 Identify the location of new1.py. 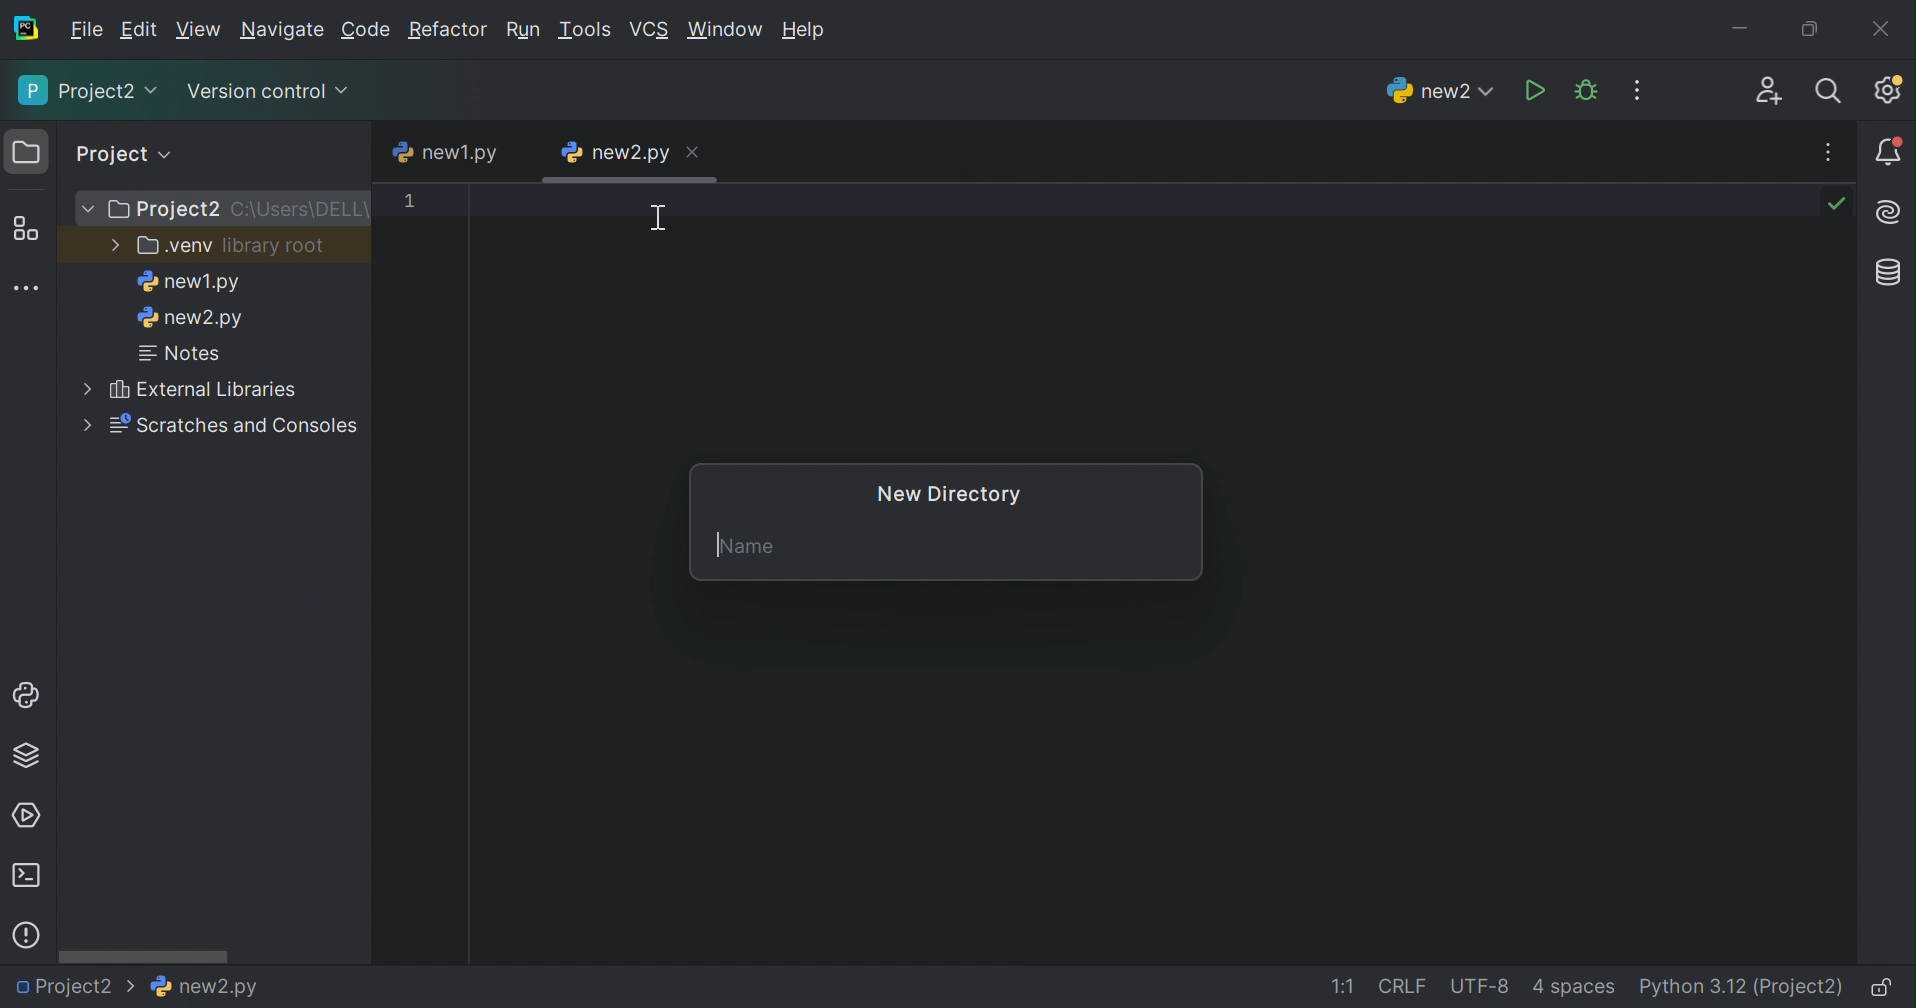
(448, 150).